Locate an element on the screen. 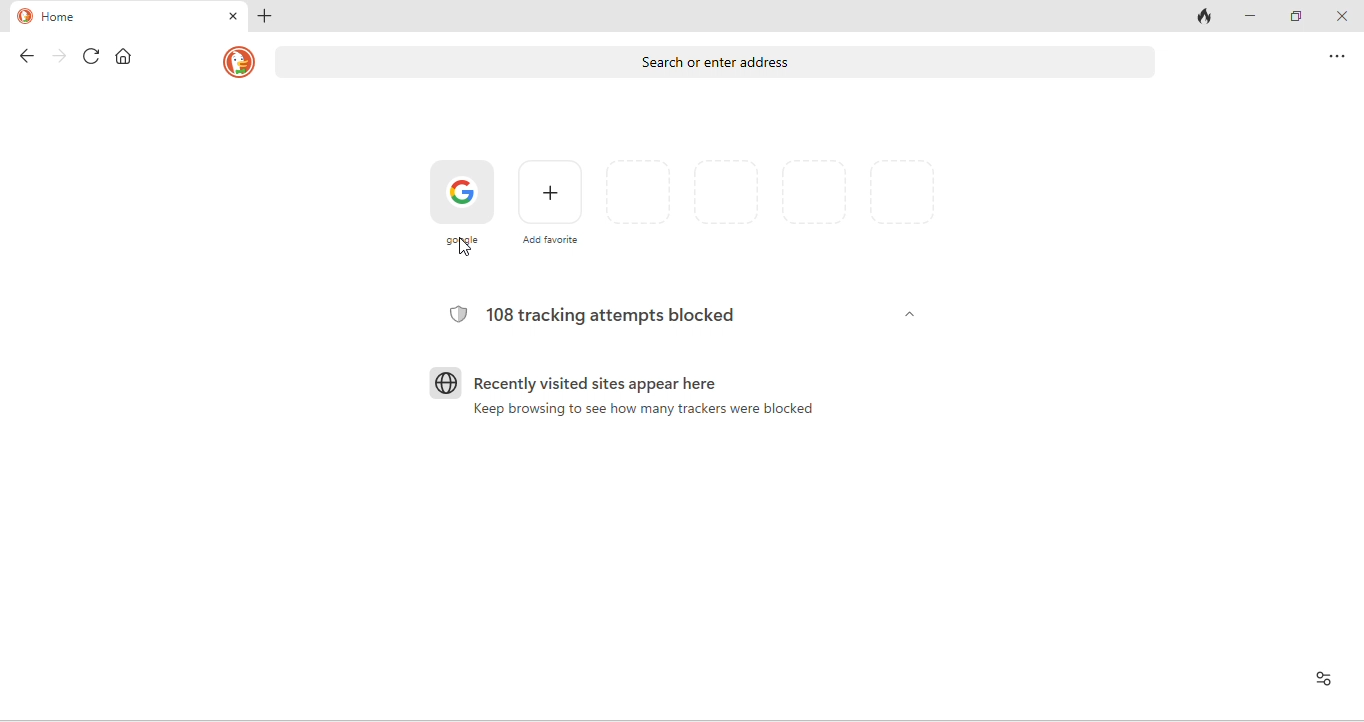  recently visited sites appear here is located at coordinates (648, 380).